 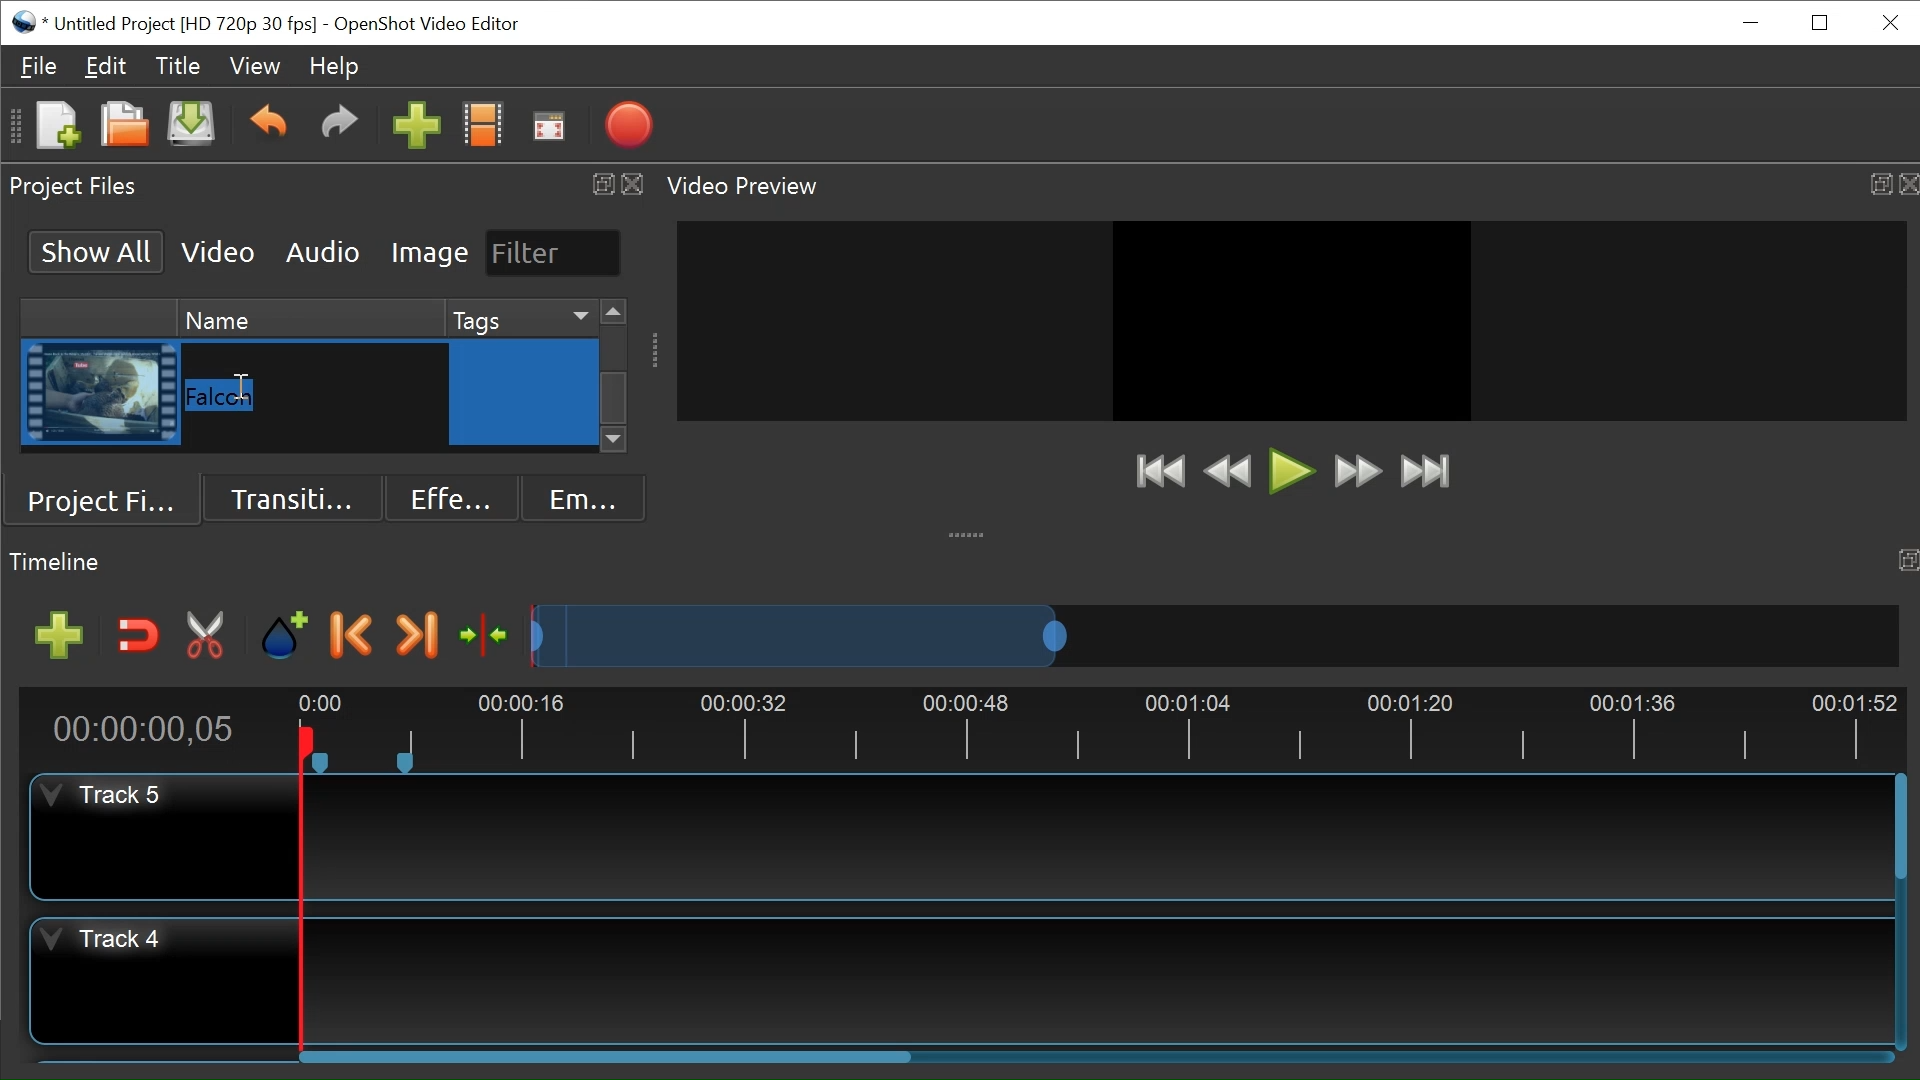 I want to click on Project Files, so click(x=327, y=185).